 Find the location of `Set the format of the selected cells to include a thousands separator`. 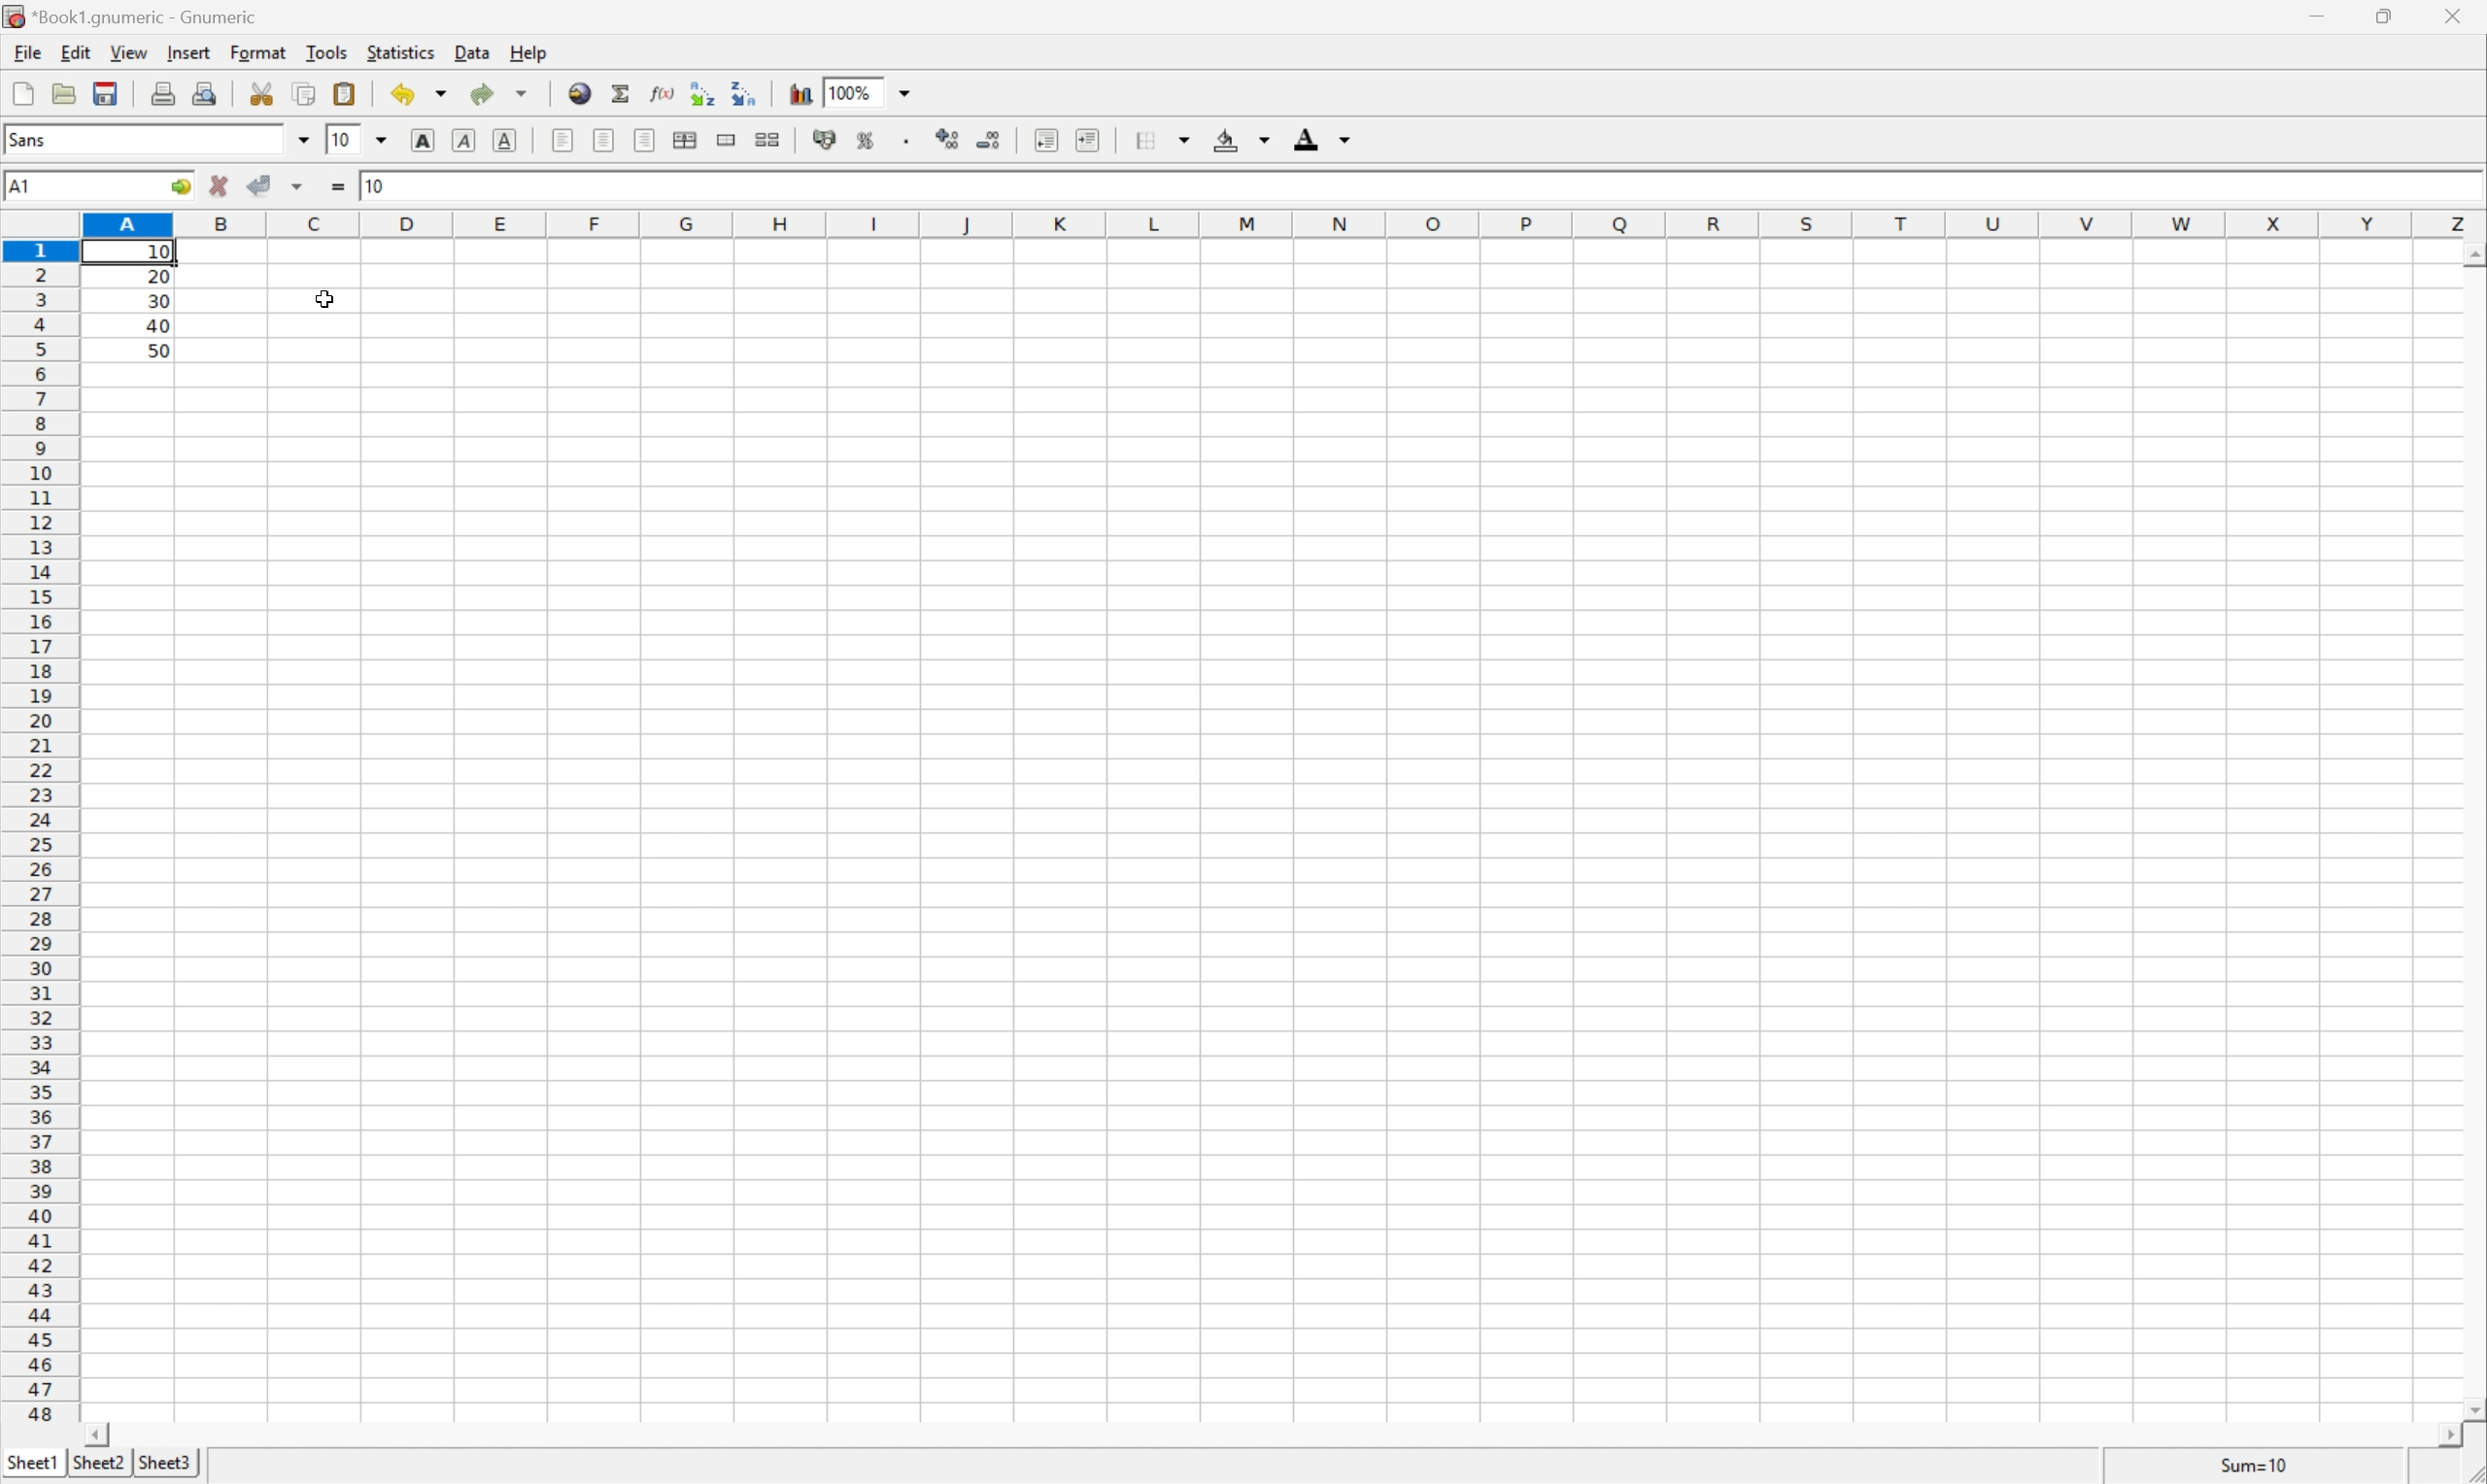

Set the format of the selected cells to include a thousands separator is located at coordinates (906, 138).